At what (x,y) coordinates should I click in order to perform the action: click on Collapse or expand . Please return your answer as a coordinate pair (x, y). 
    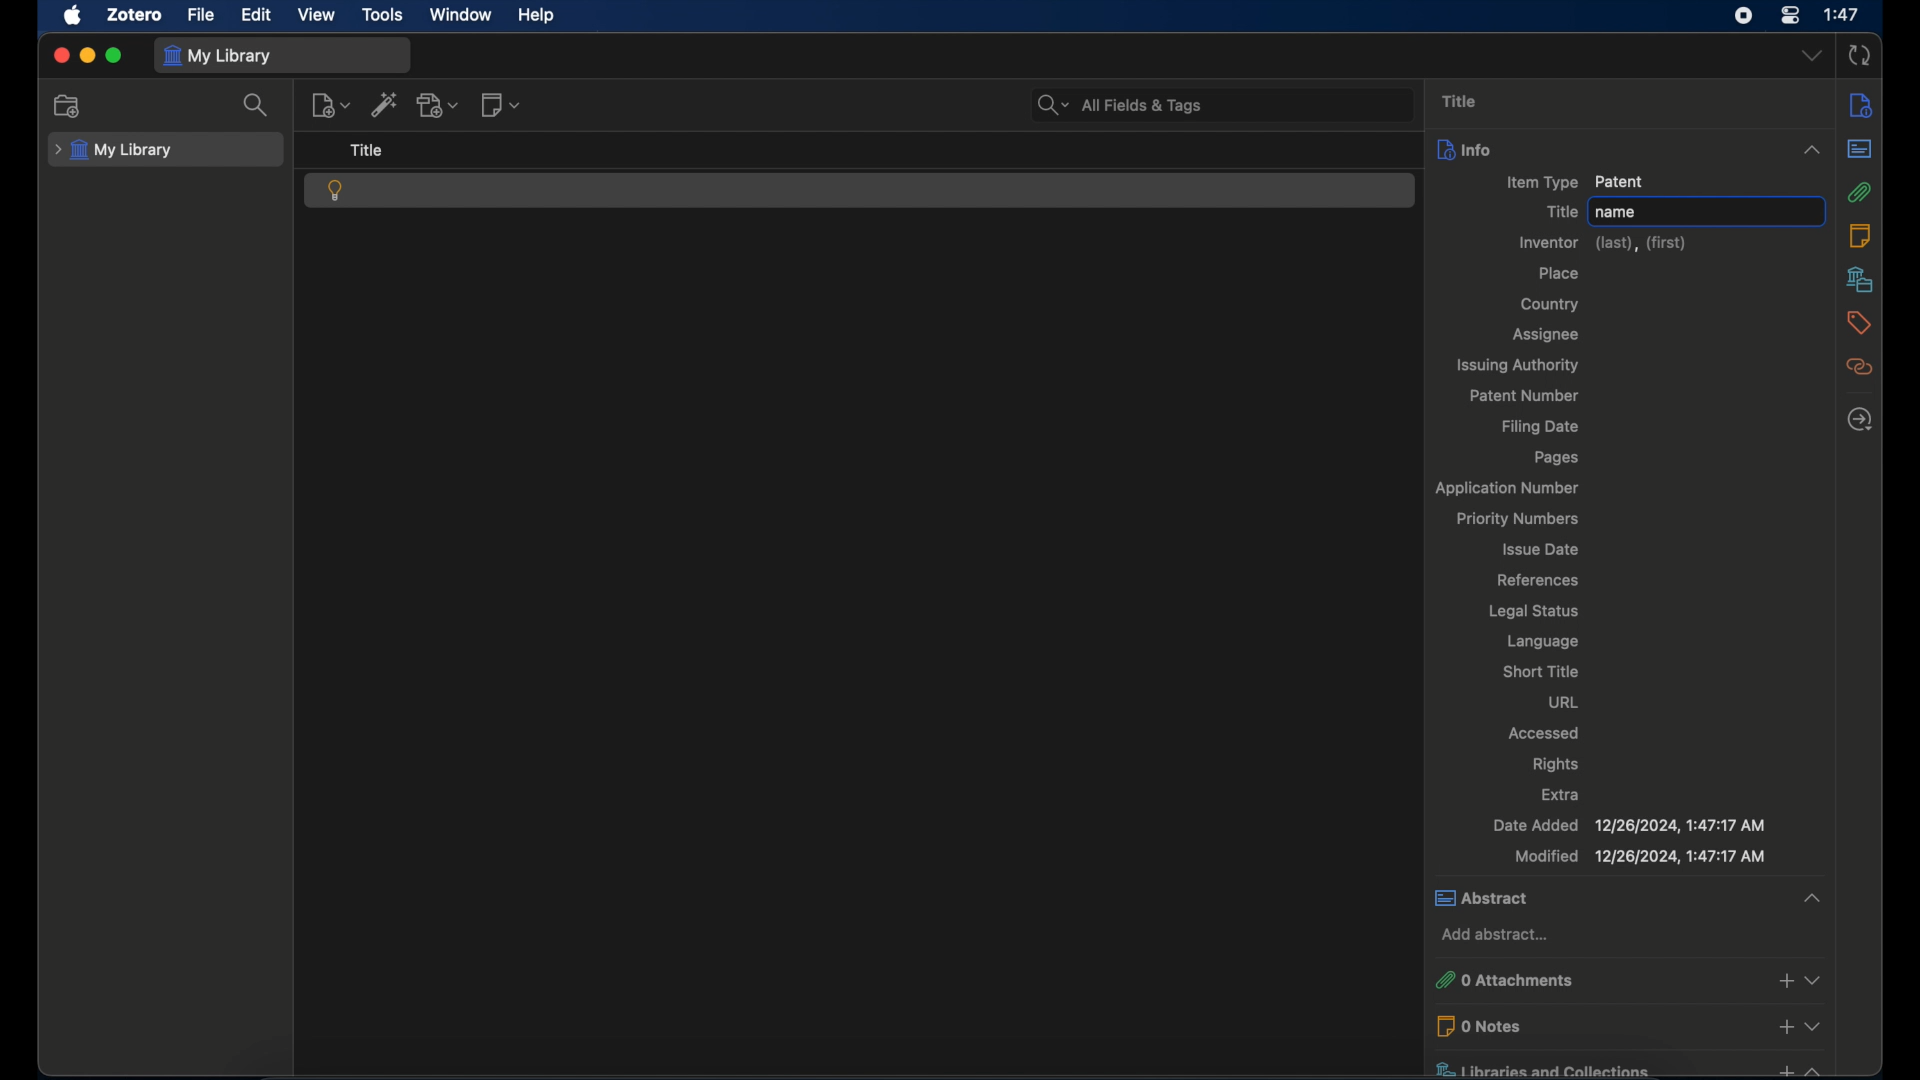
    Looking at the image, I should click on (1811, 898).